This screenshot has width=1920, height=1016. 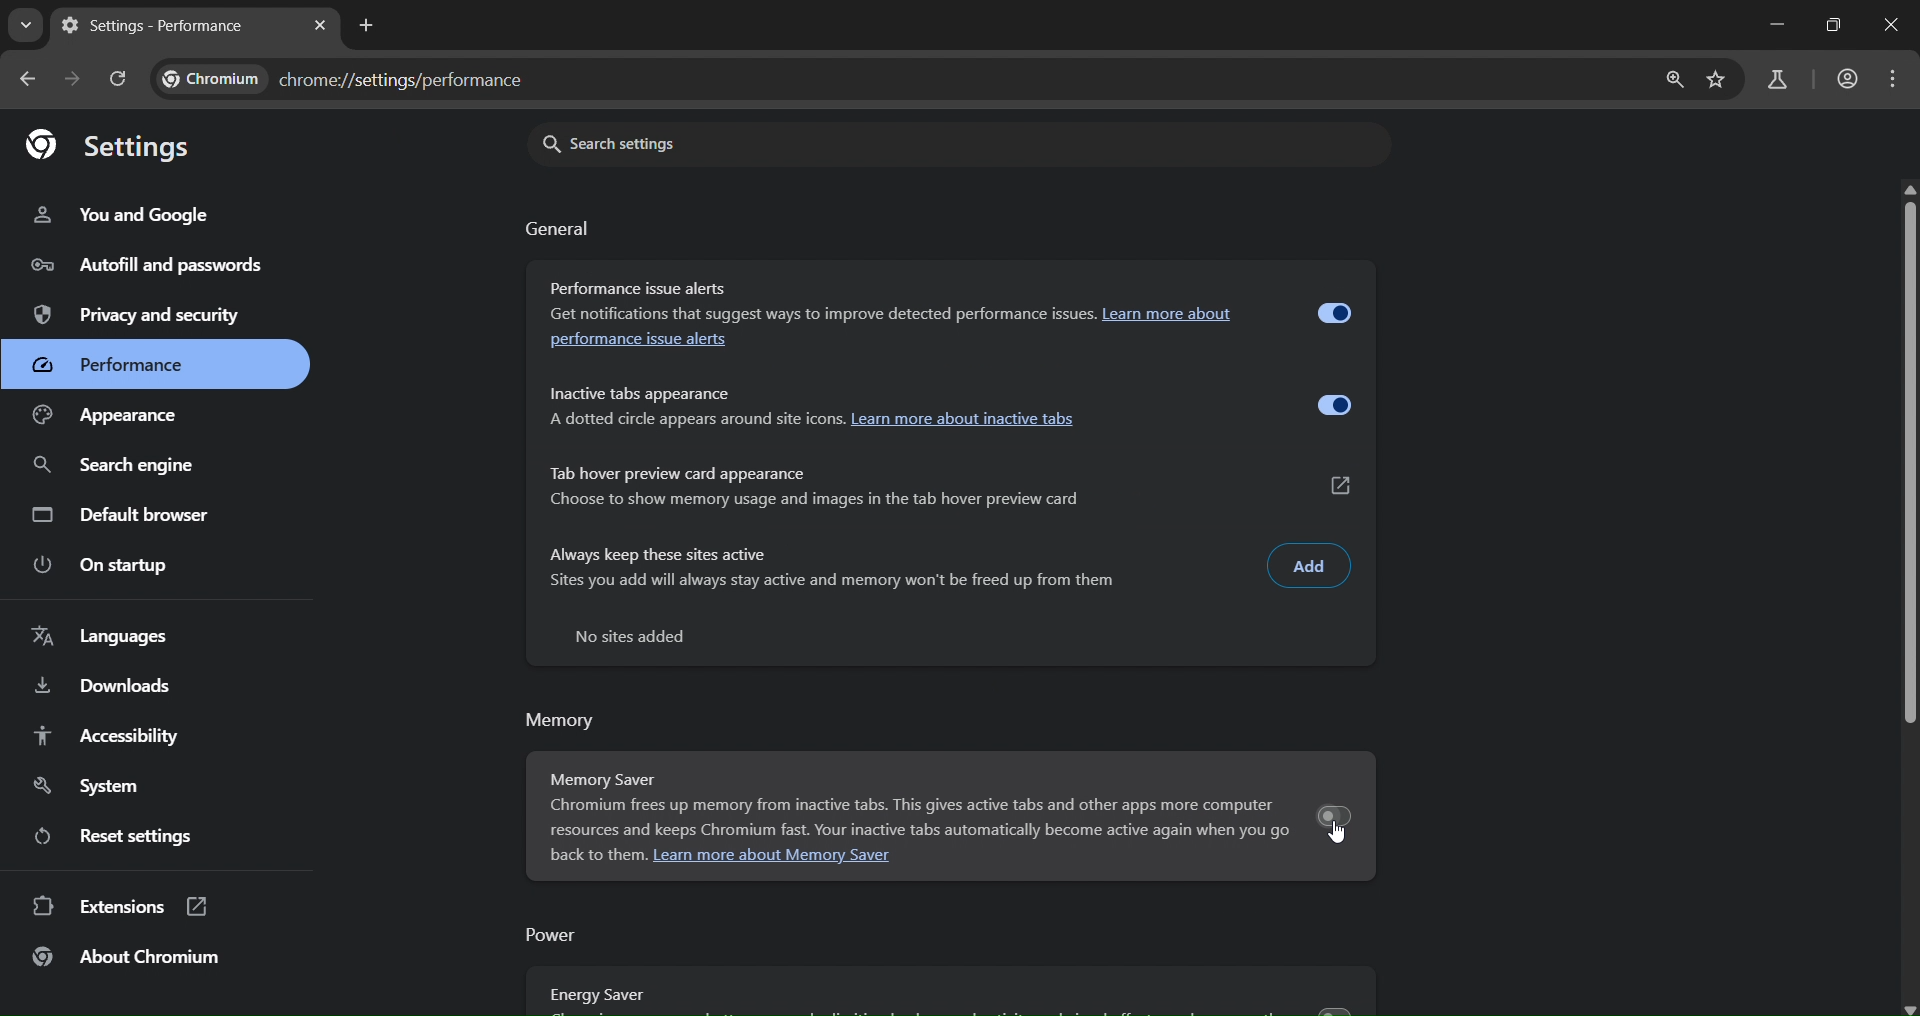 What do you see at coordinates (129, 515) in the screenshot?
I see `default engine` at bounding box center [129, 515].